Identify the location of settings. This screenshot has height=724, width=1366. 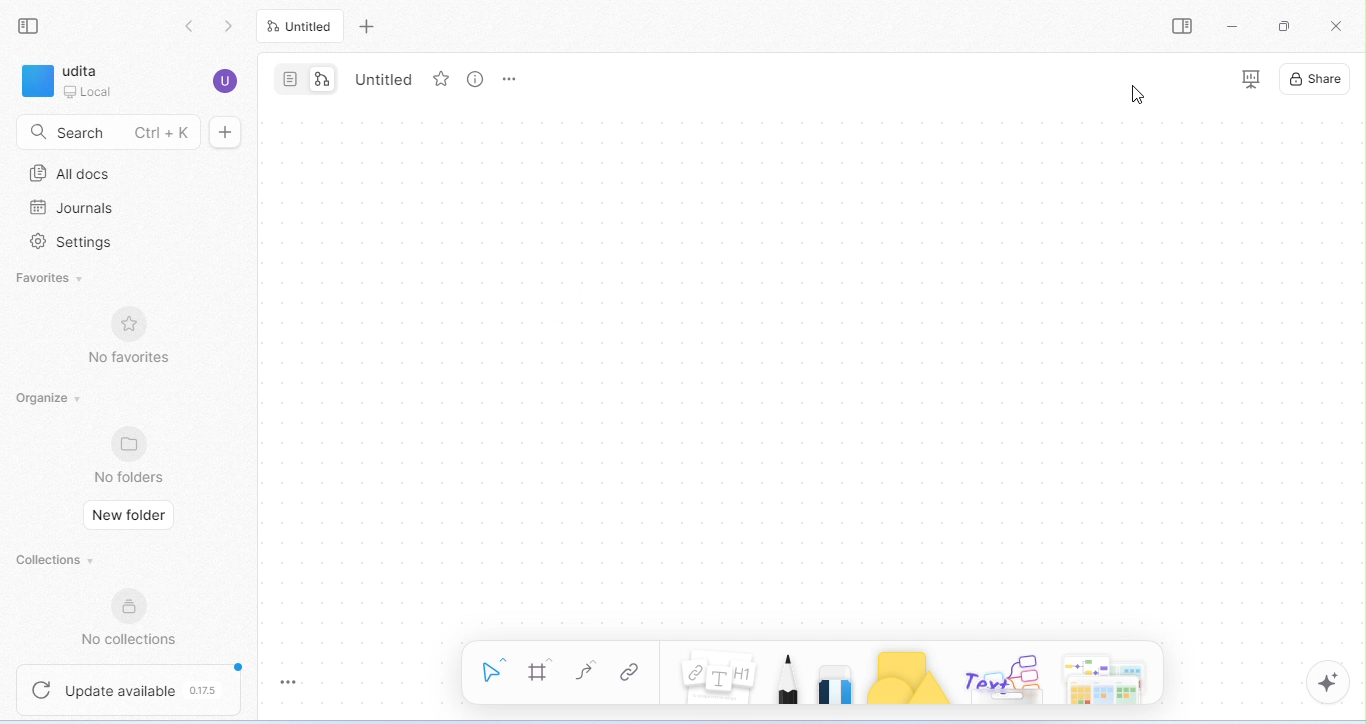
(75, 244).